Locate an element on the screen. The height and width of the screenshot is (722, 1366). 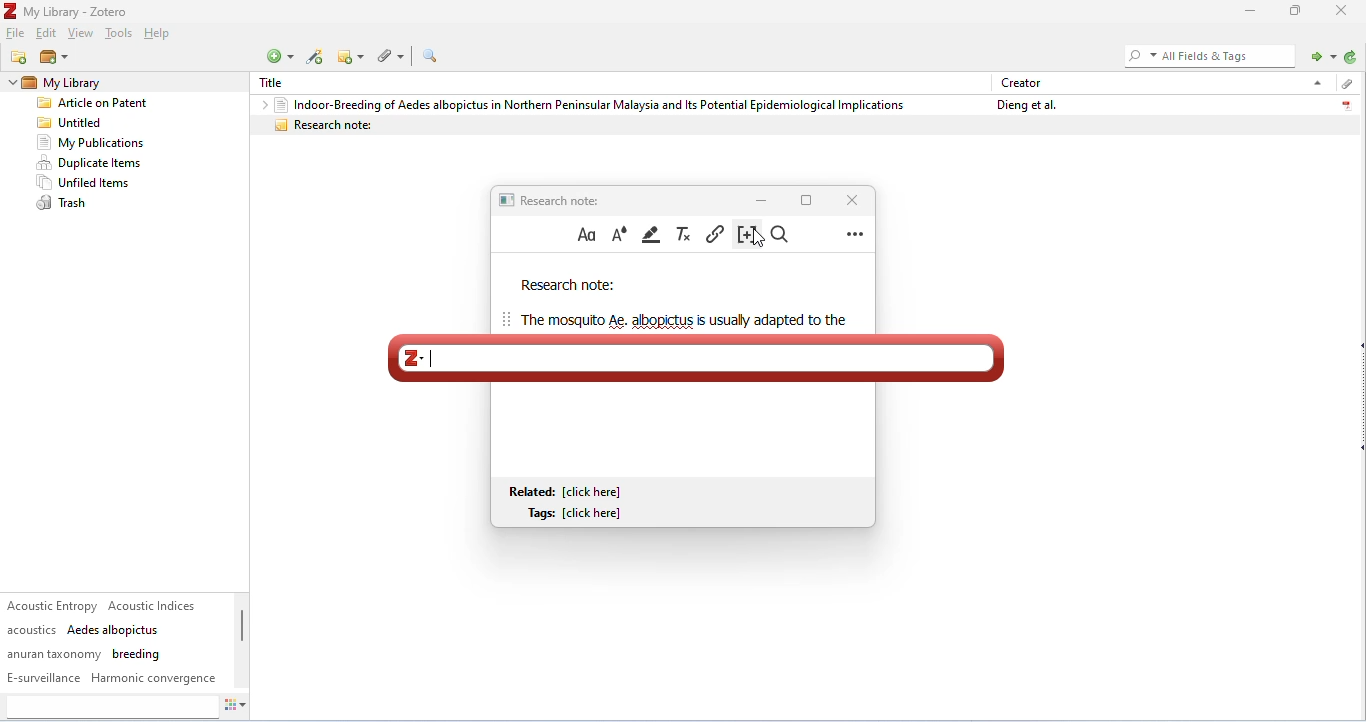
help is located at coordinates (160, 35).